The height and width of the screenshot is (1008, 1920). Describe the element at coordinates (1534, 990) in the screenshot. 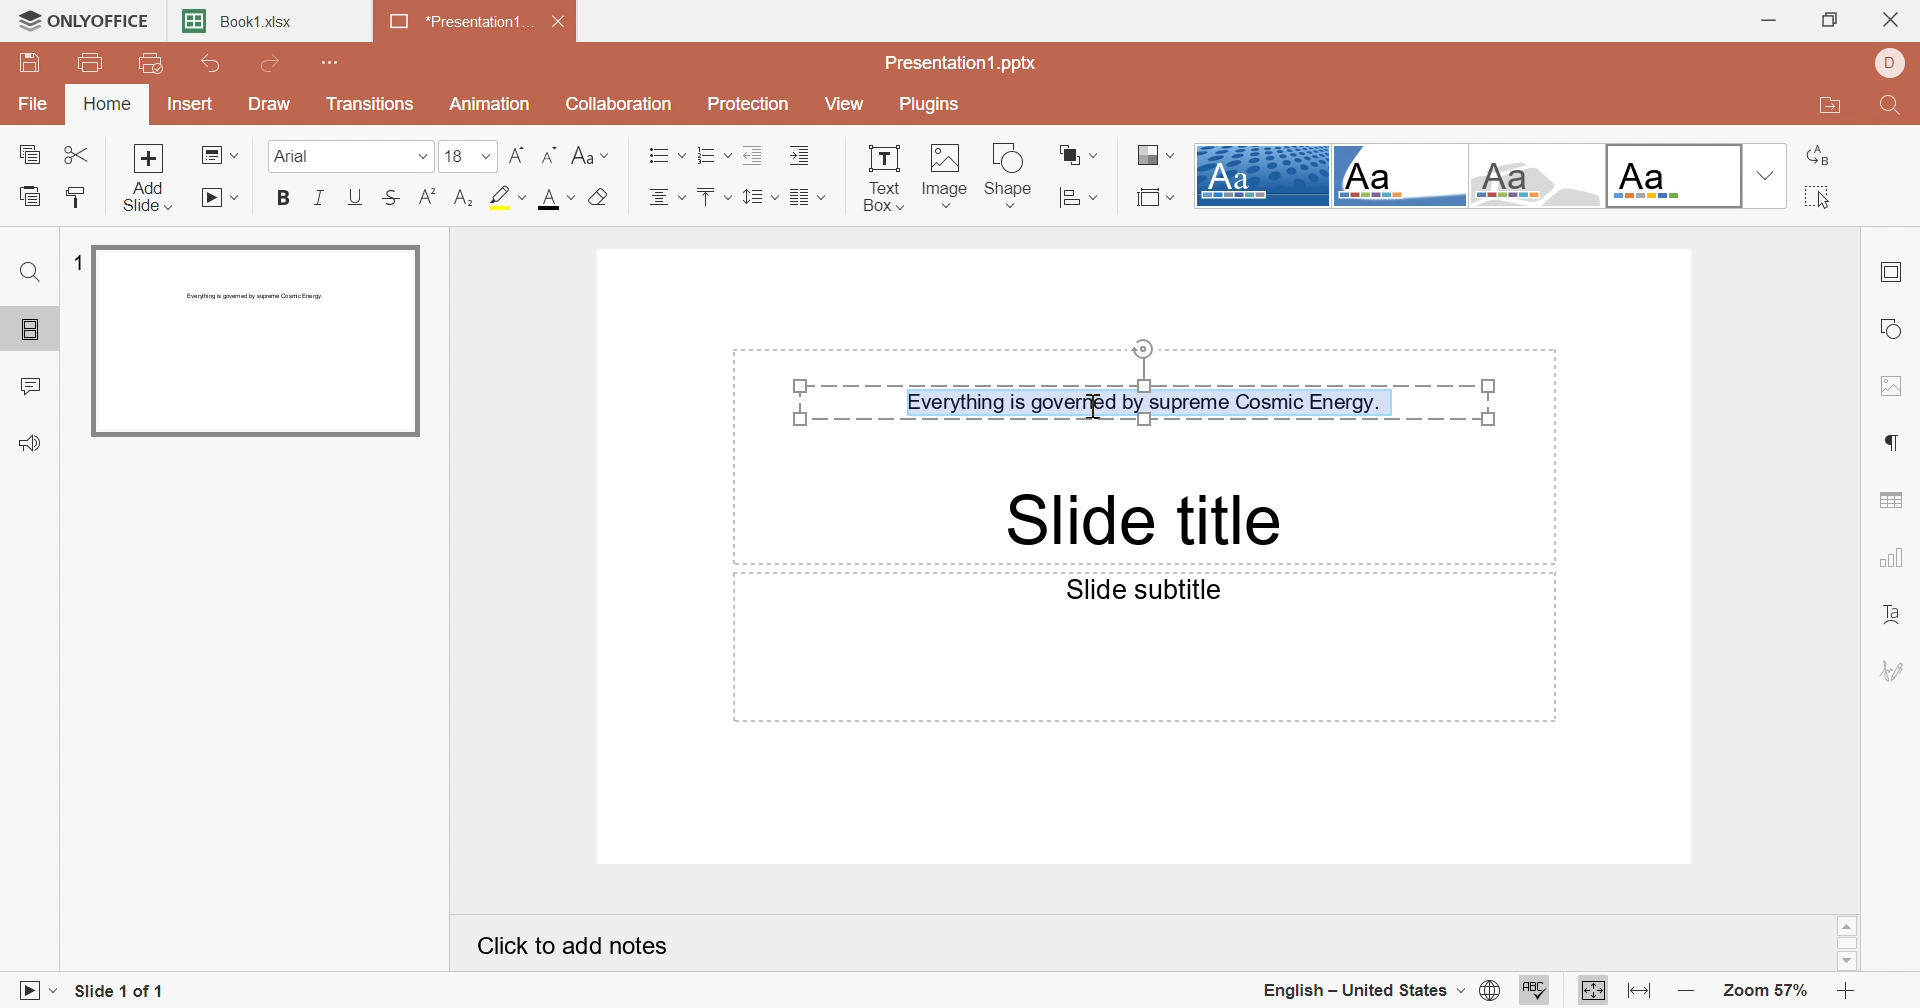

I see `Check Spelling` at that location.